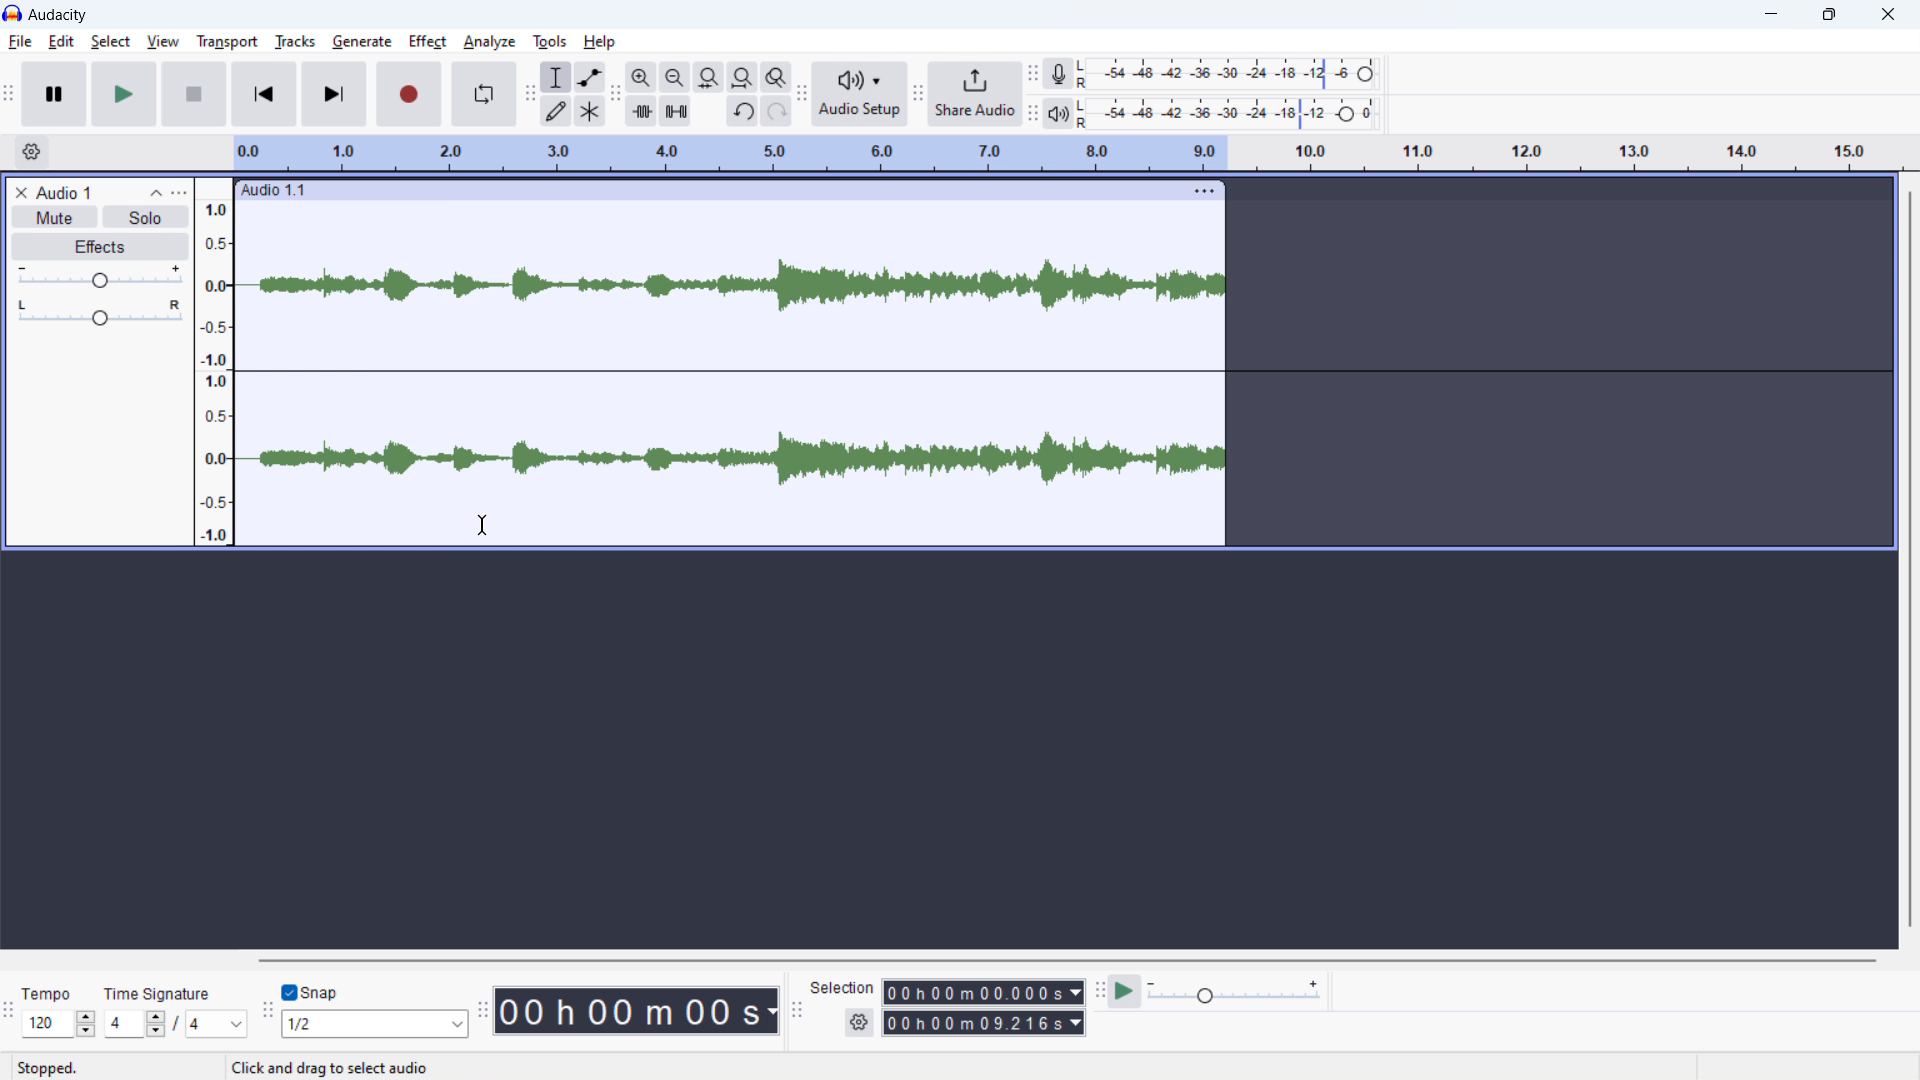 This screenshot has height=1080, width=1920. I want to click on trim audio outside selection, so click(641, 110).